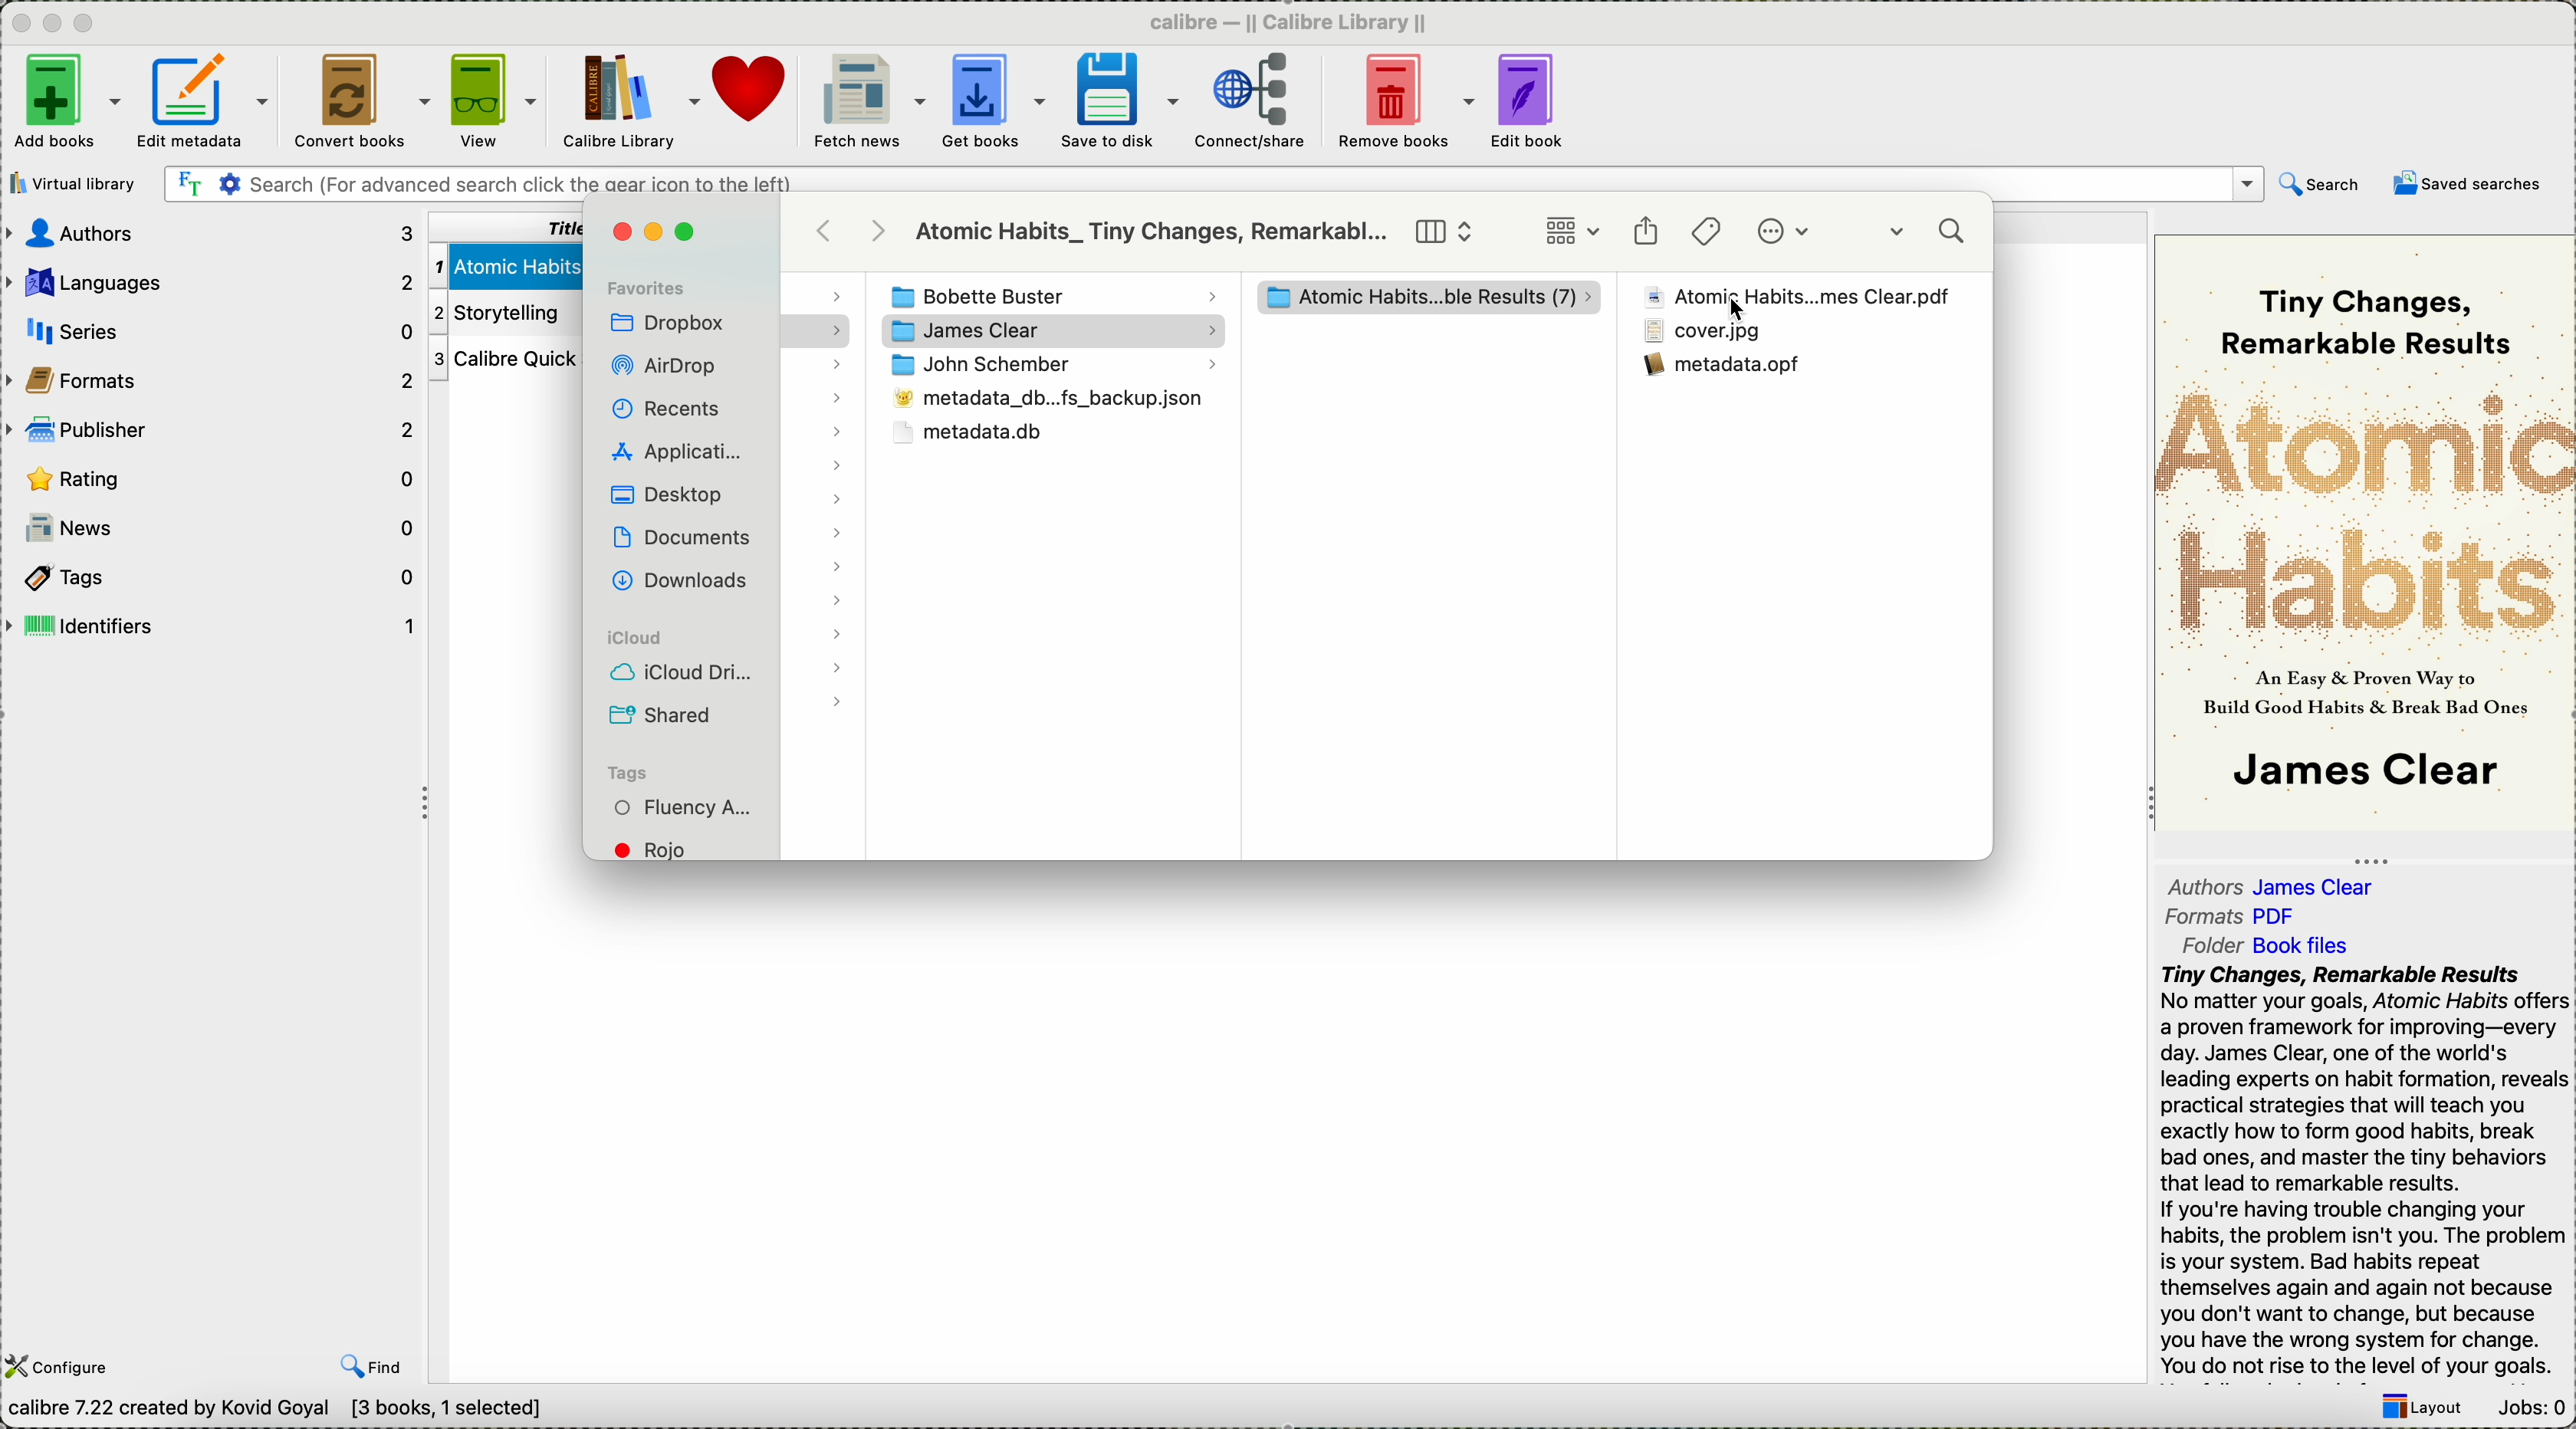  Describe the element at coordinates (56, 24) in the screenshot. I see `disable buttons program` at that location.